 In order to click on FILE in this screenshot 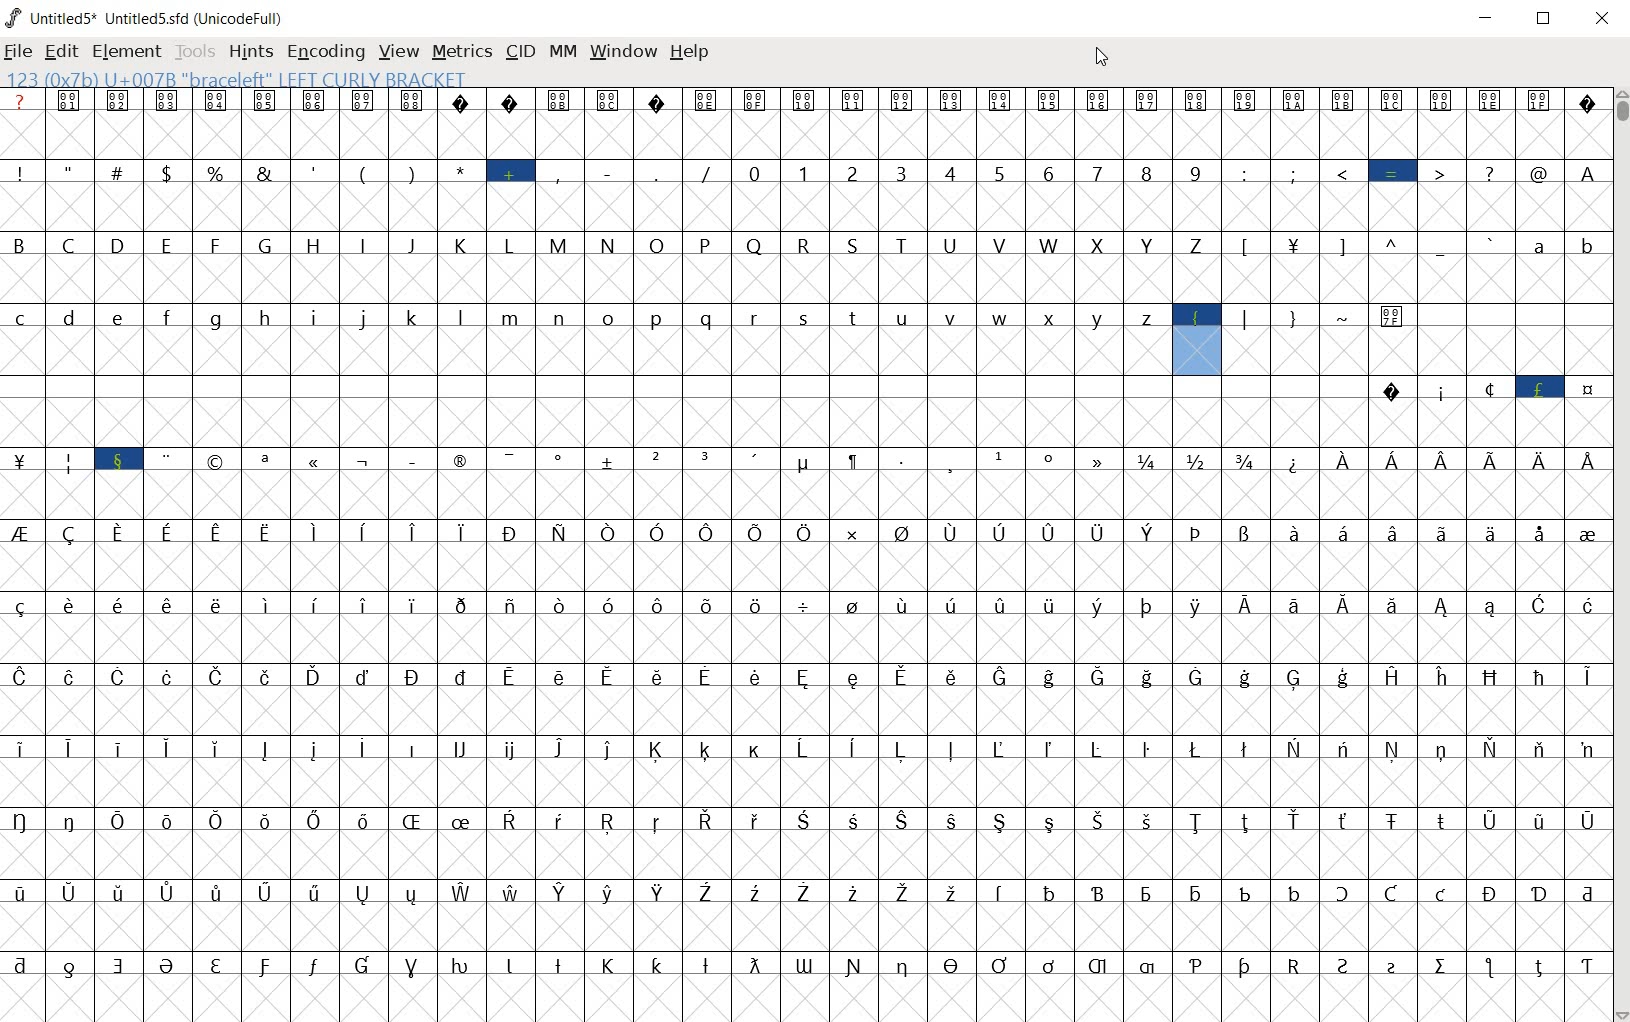, I will do `click(19, 53)`.